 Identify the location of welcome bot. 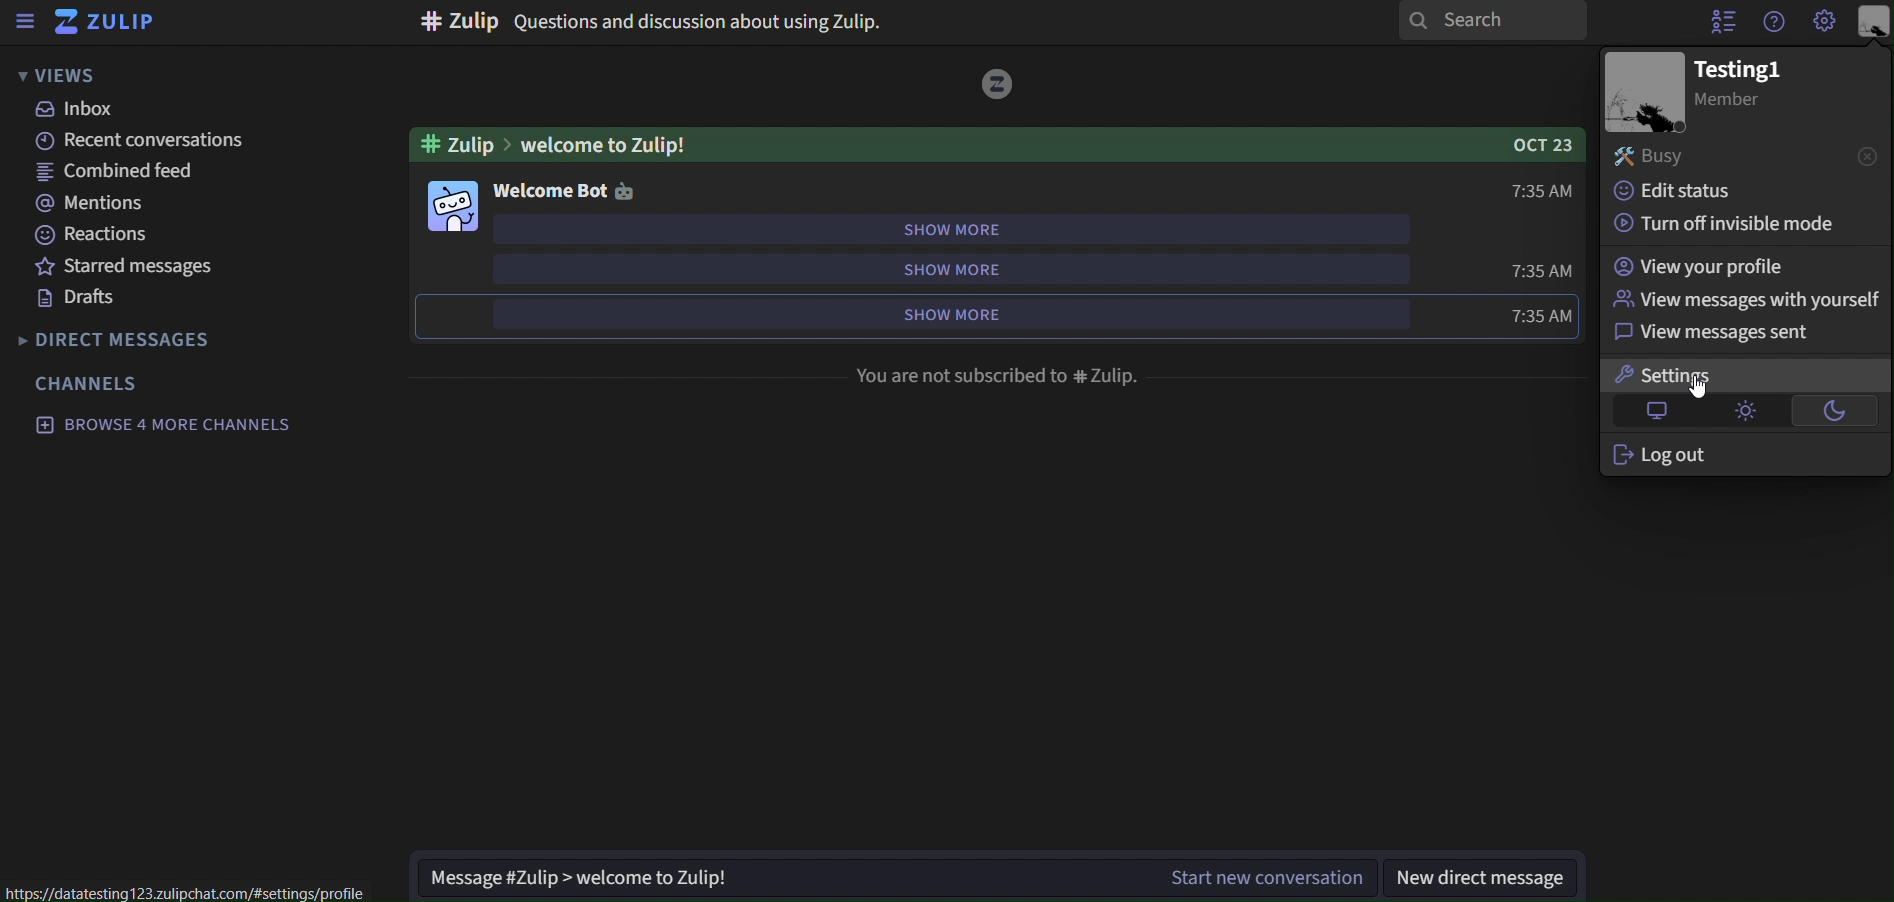
(550, 193).